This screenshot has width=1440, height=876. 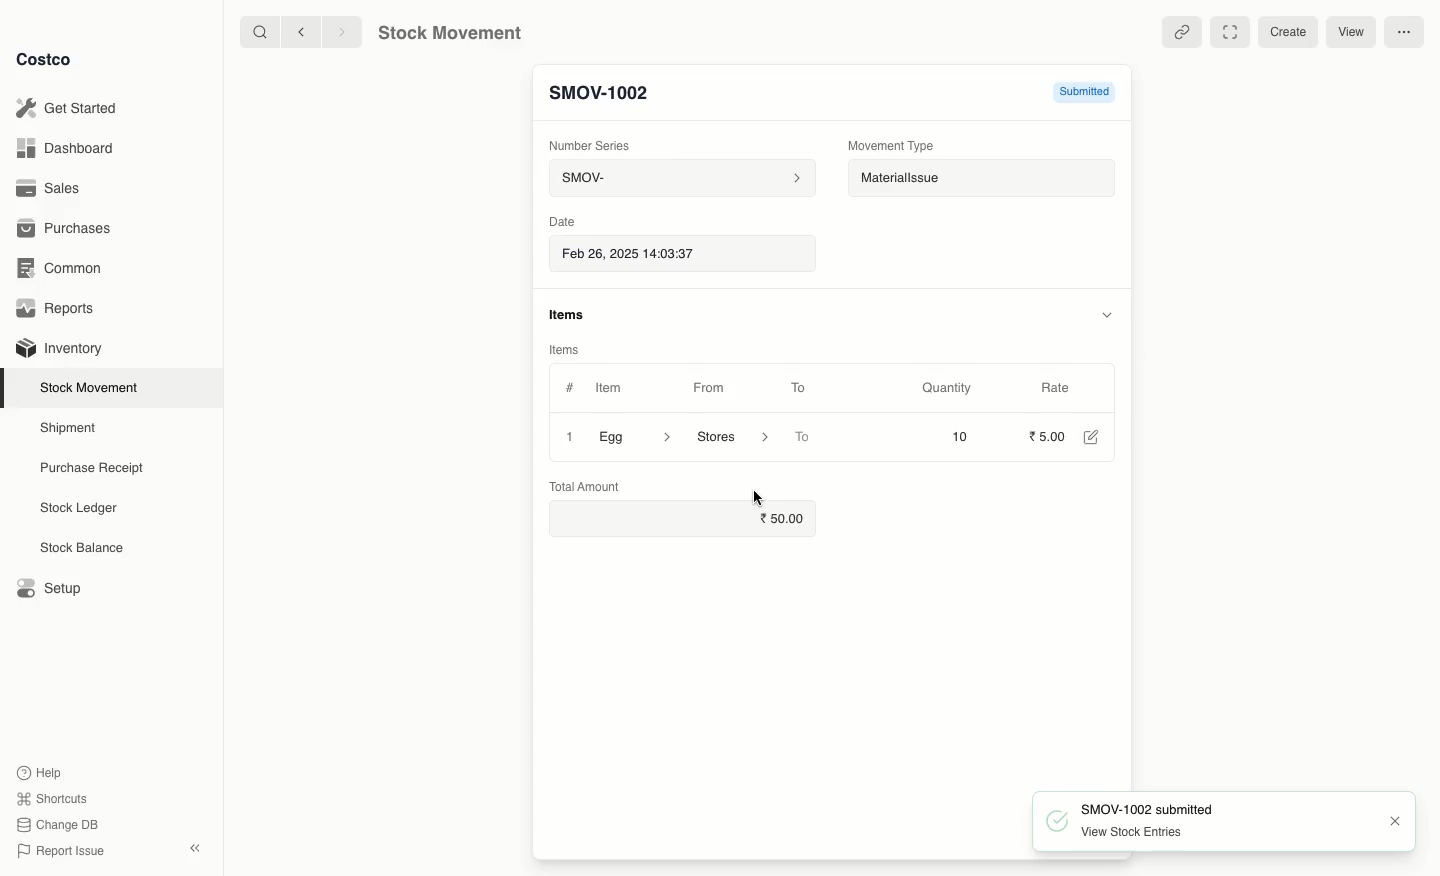 I want to click on backward, so click(x=304, y=33).